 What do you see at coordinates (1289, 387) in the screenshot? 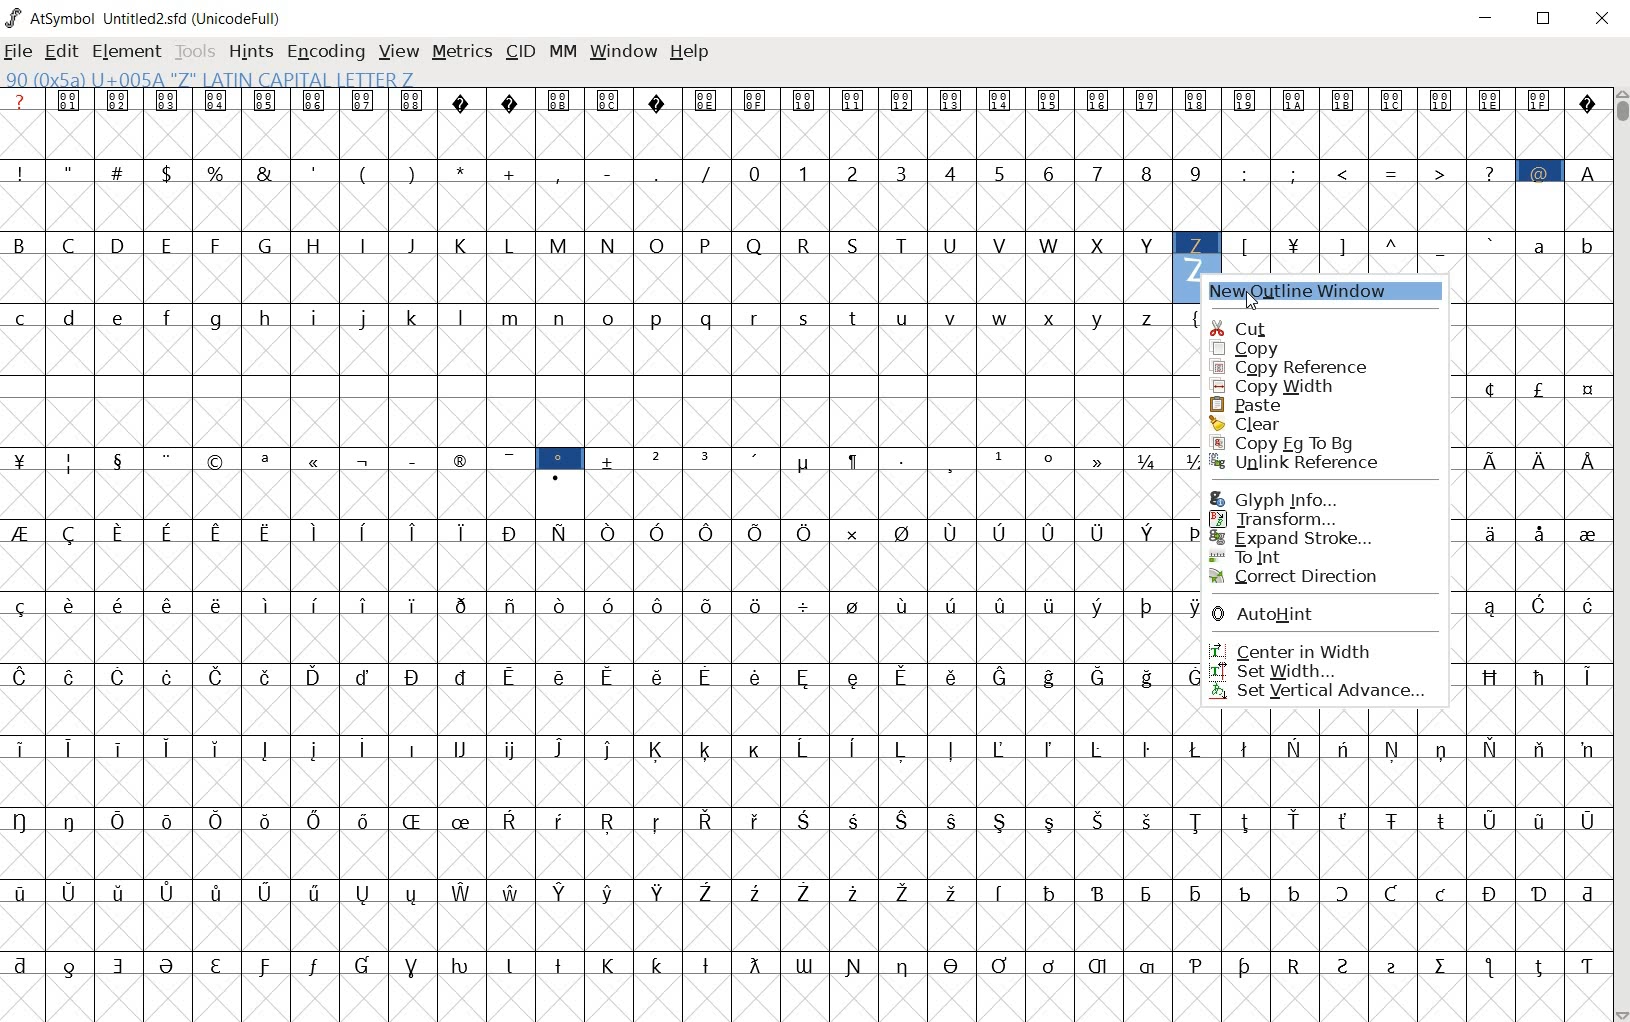
I see `copy width` at bounding box center [1289, 387].